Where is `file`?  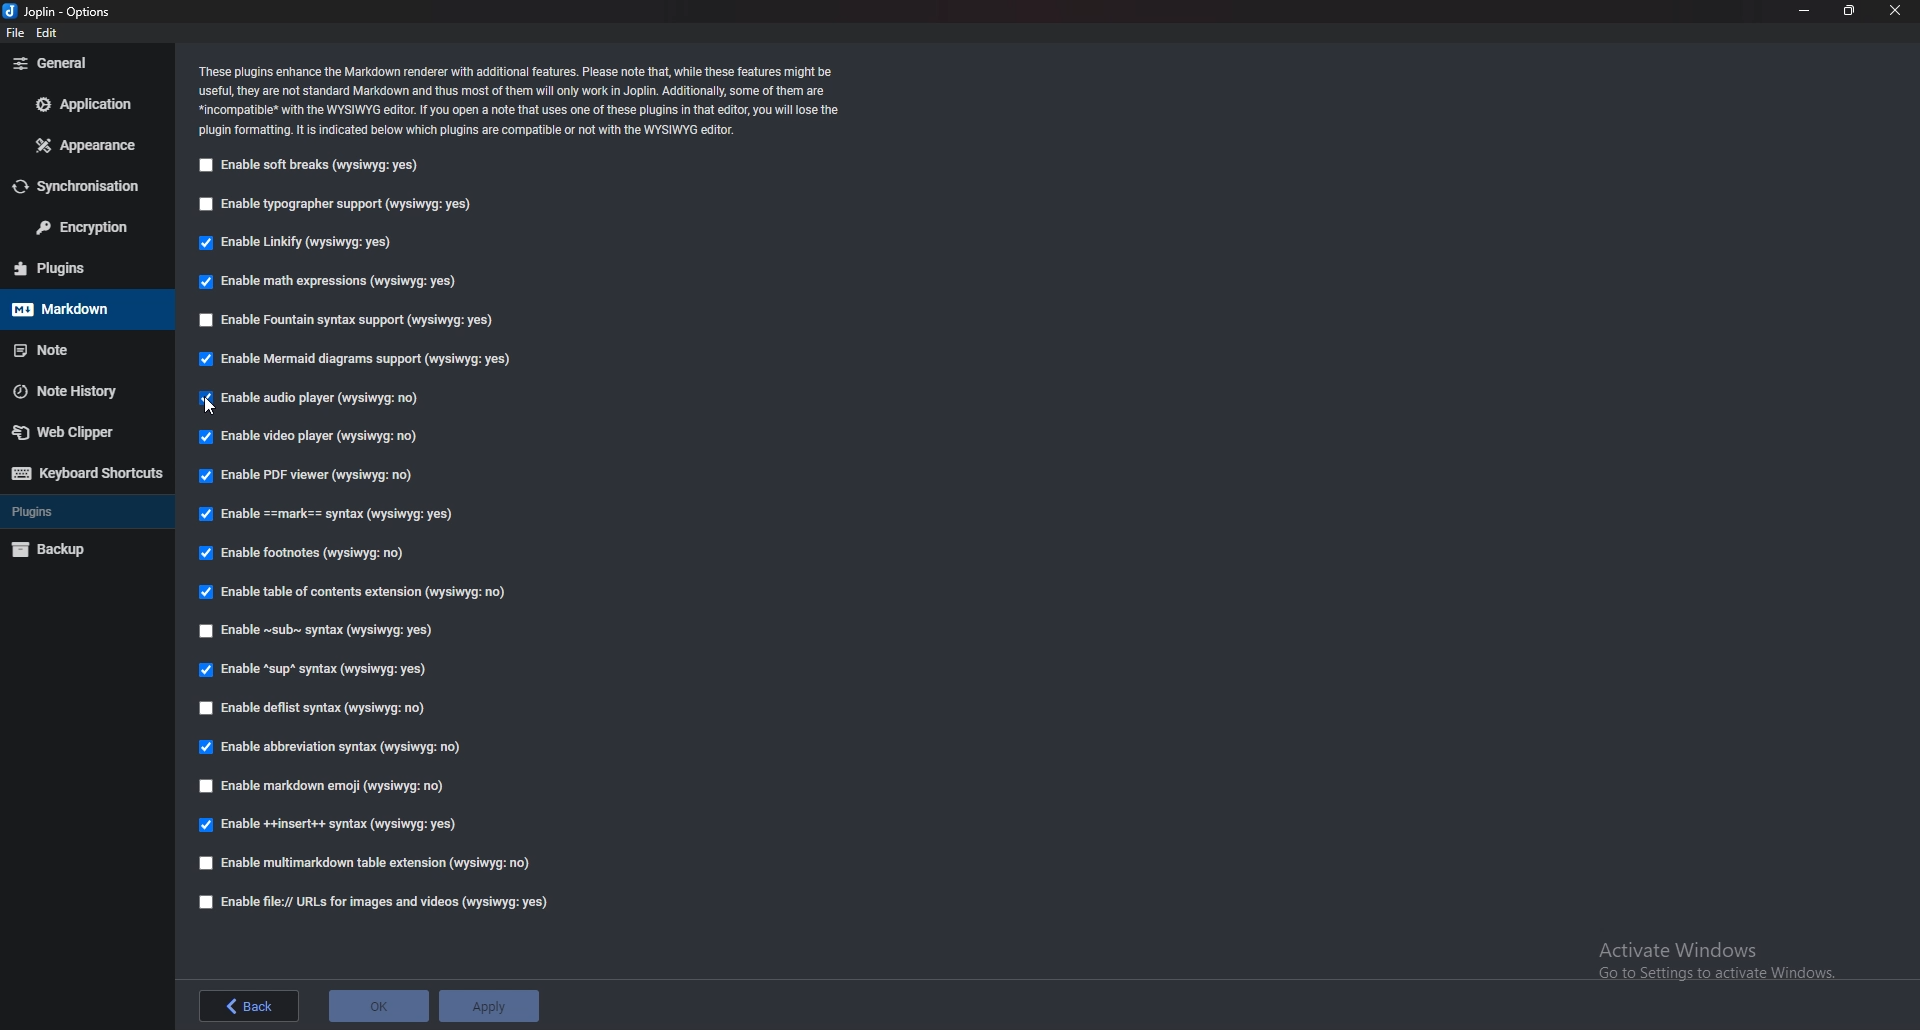 file is located at coordinates (17, 33).